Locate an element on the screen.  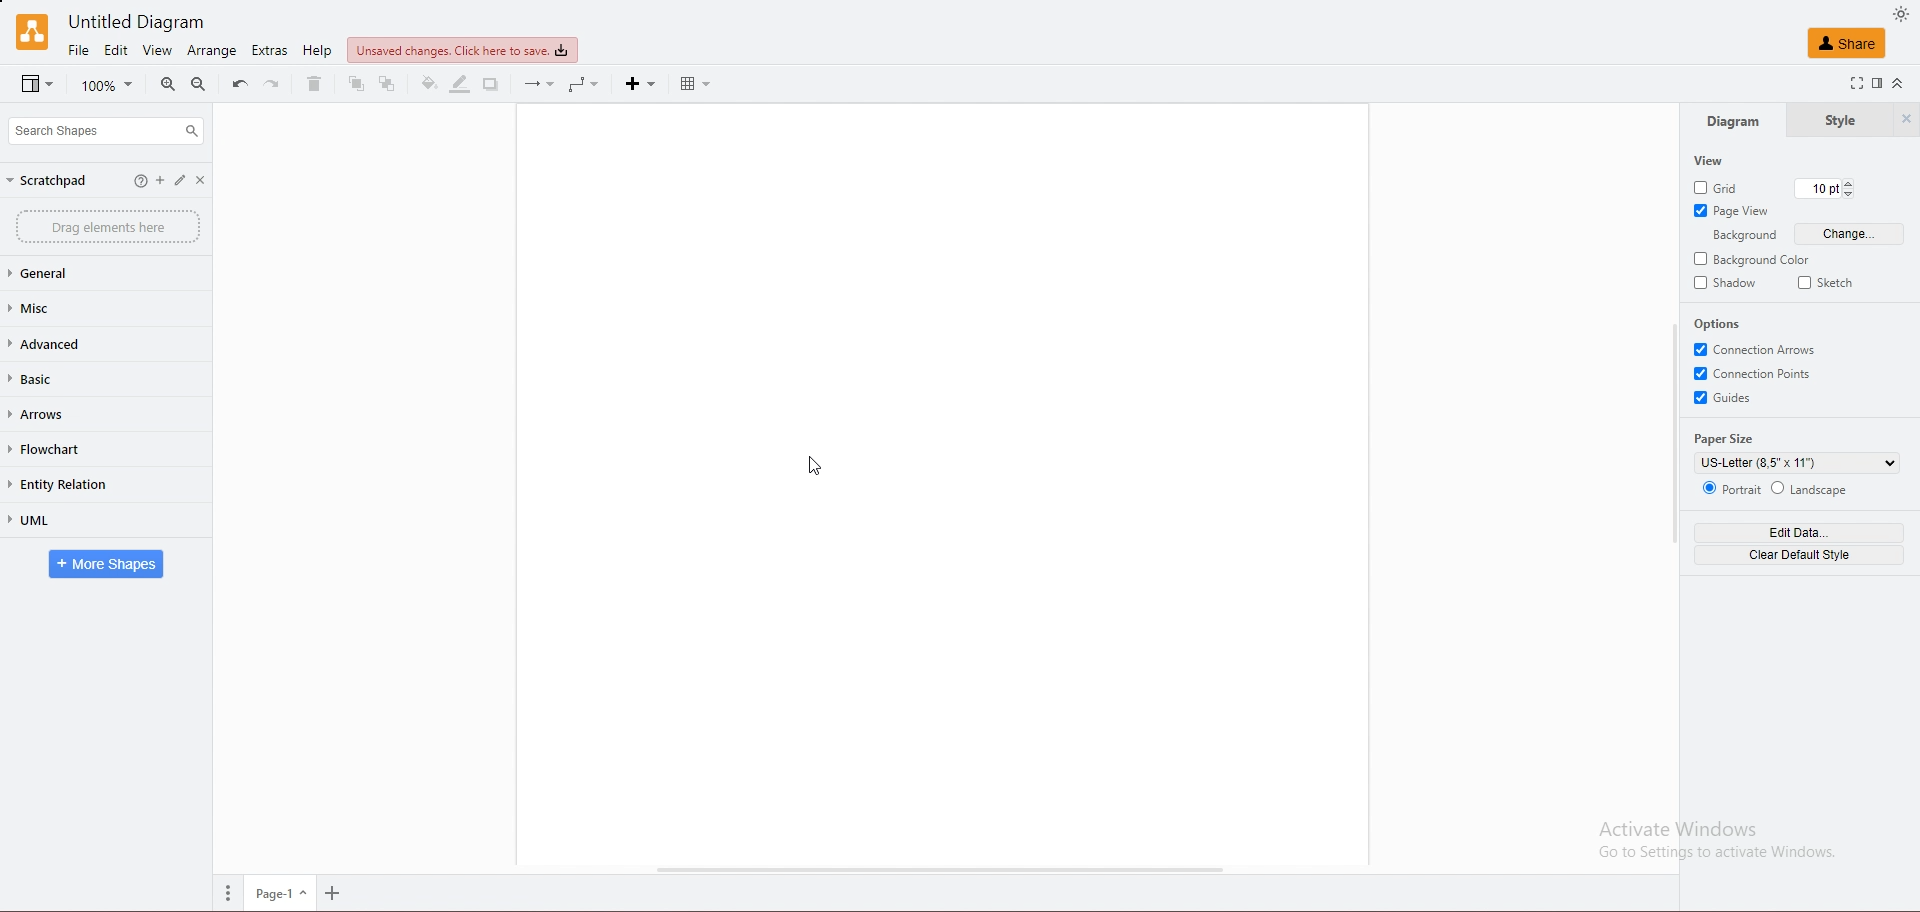
full screen is located at coordinates (1852, 84).